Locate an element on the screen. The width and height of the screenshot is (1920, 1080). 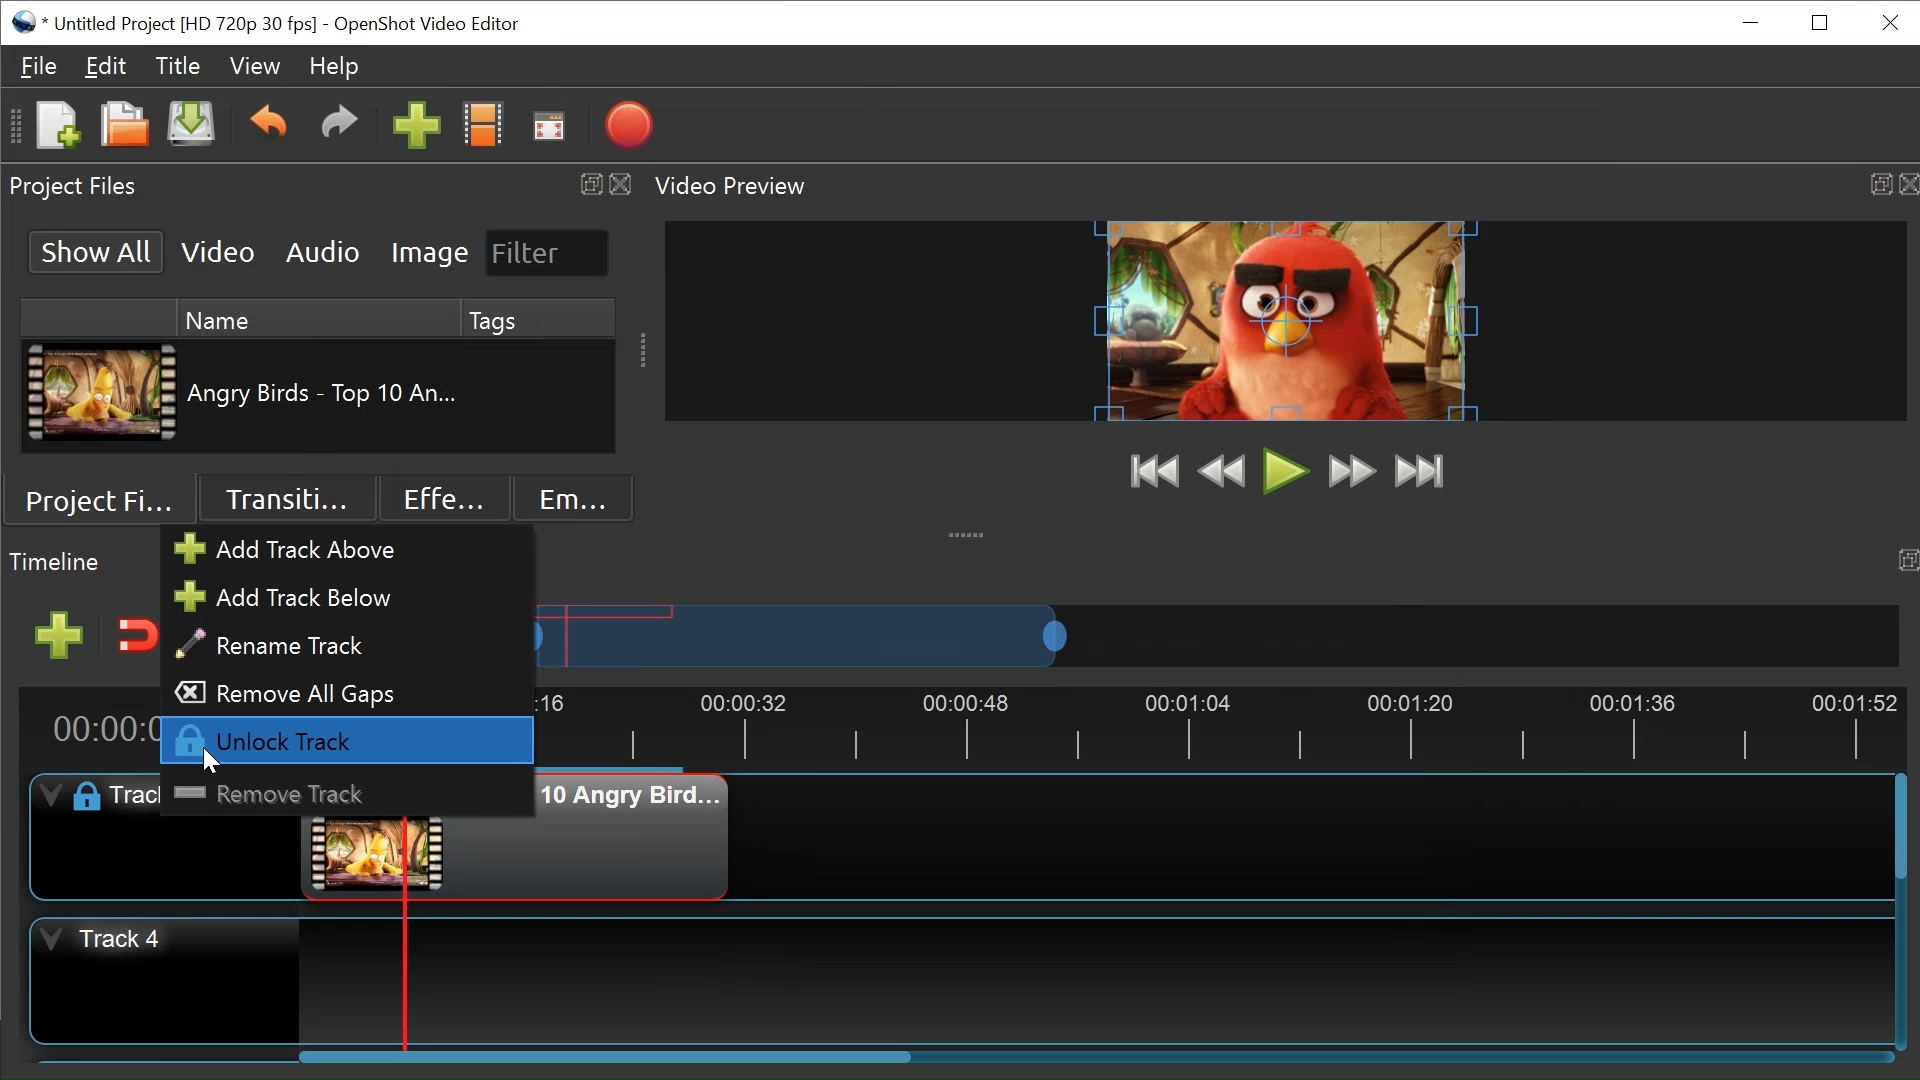
Redo is located at coordinates (341, 128).